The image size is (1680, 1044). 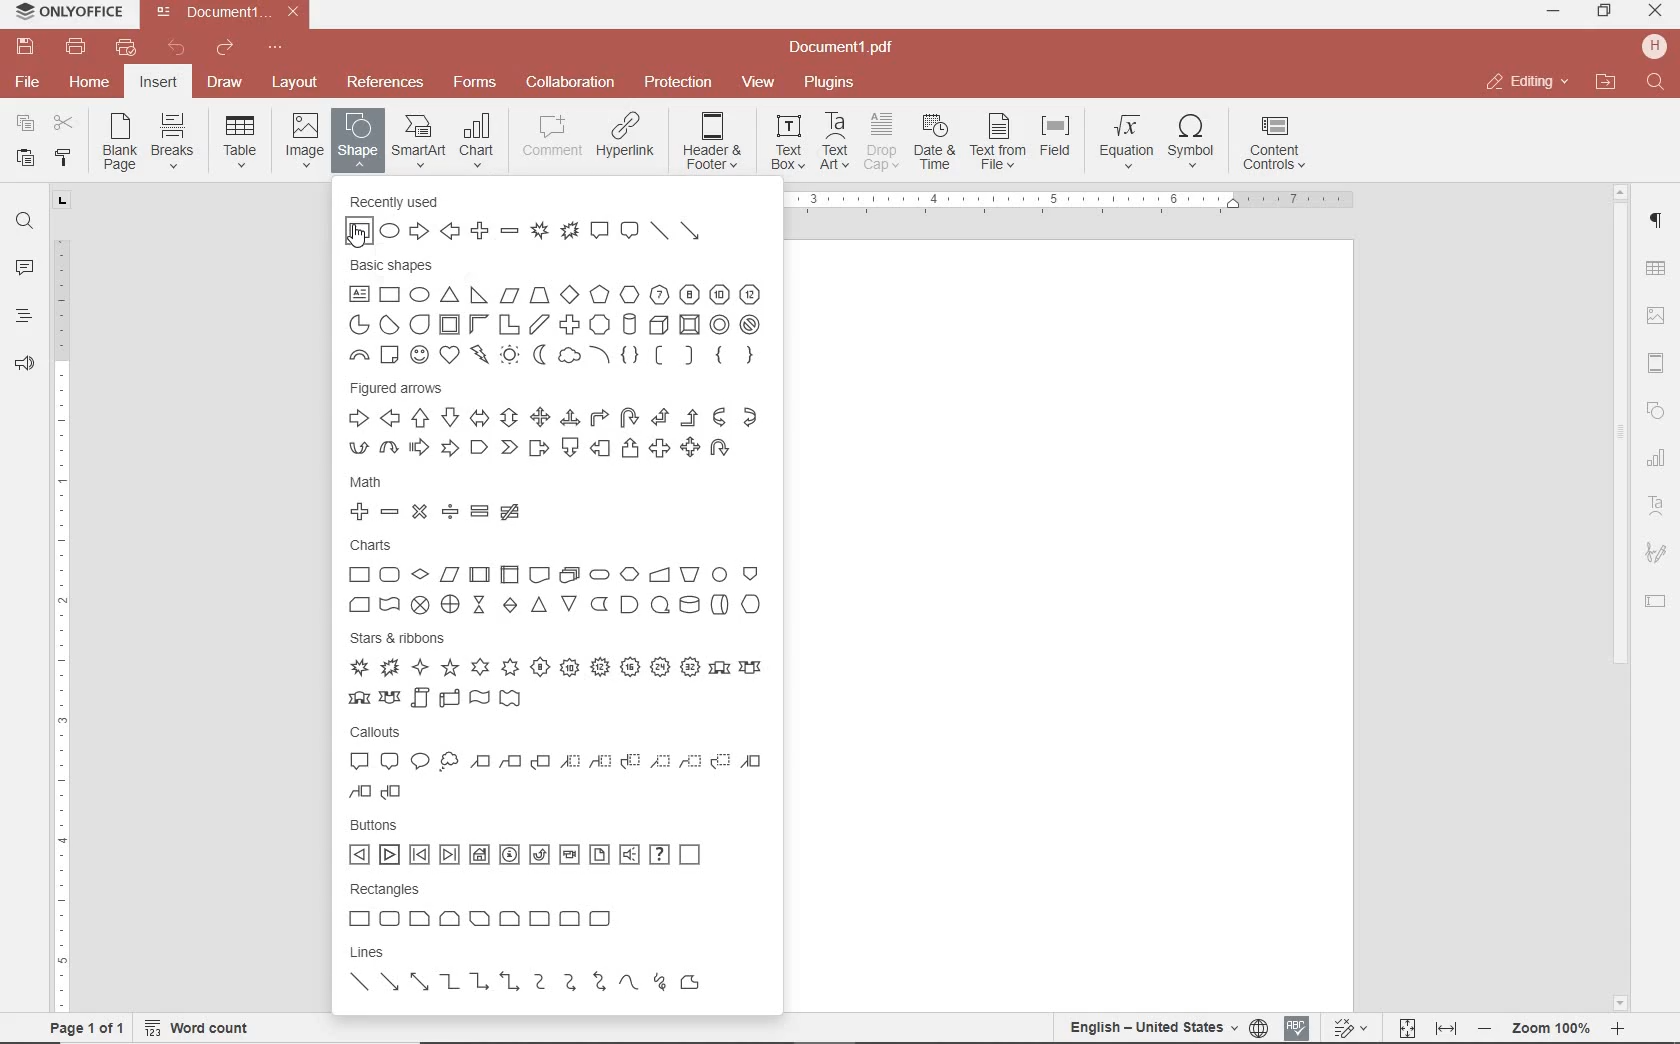 I want to click on INSERT BLANK PAGE, so click(x=119, y=141).